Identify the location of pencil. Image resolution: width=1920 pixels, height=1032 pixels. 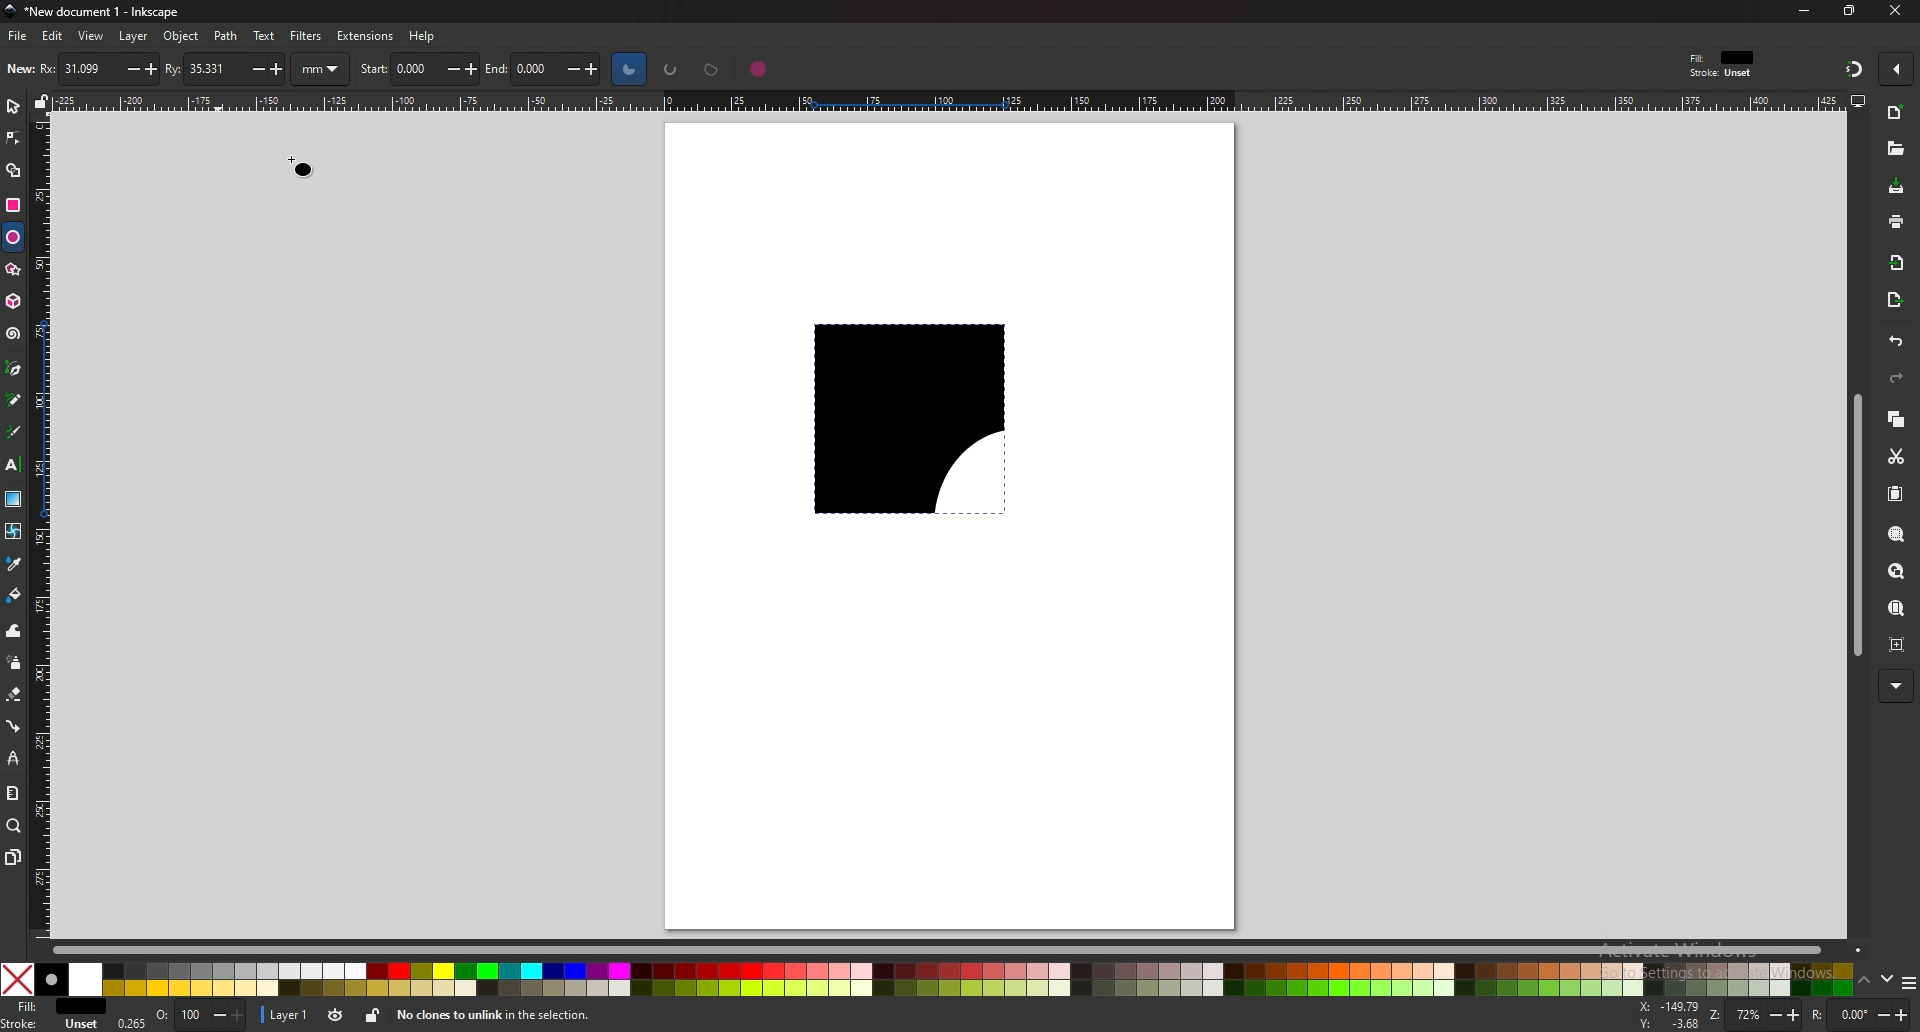
(15, 399).